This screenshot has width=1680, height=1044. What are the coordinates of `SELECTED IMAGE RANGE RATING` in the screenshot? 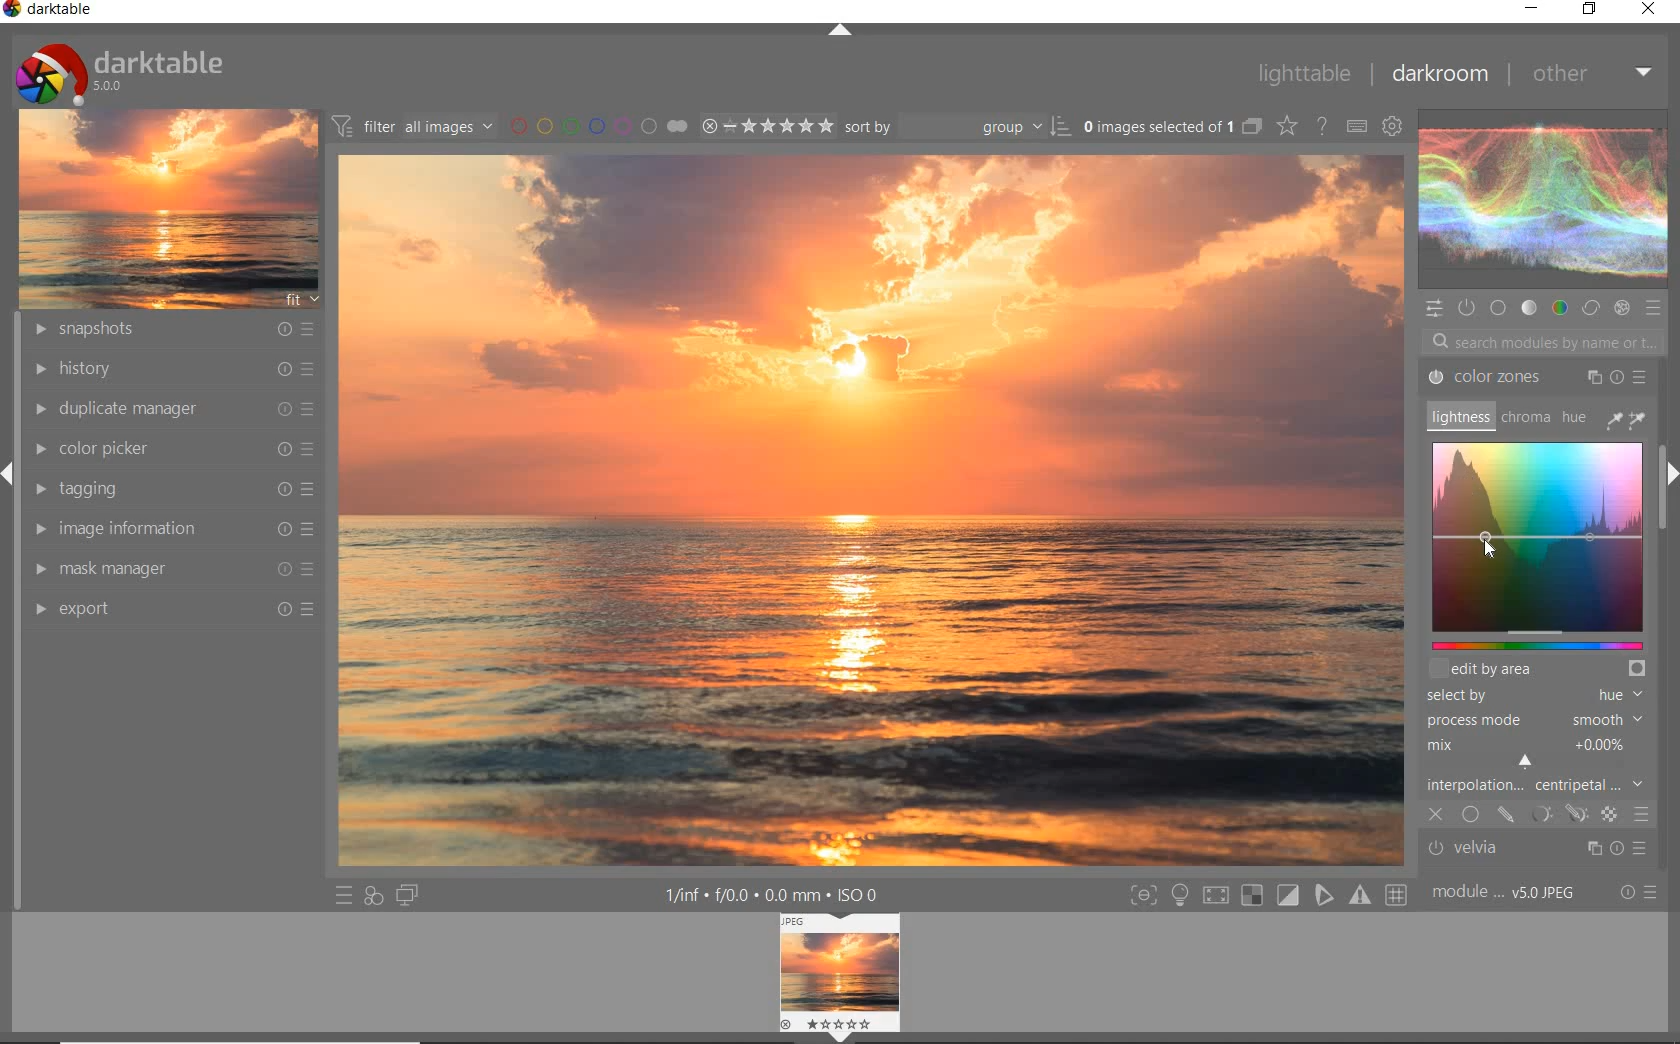 It's located at (768, 125).